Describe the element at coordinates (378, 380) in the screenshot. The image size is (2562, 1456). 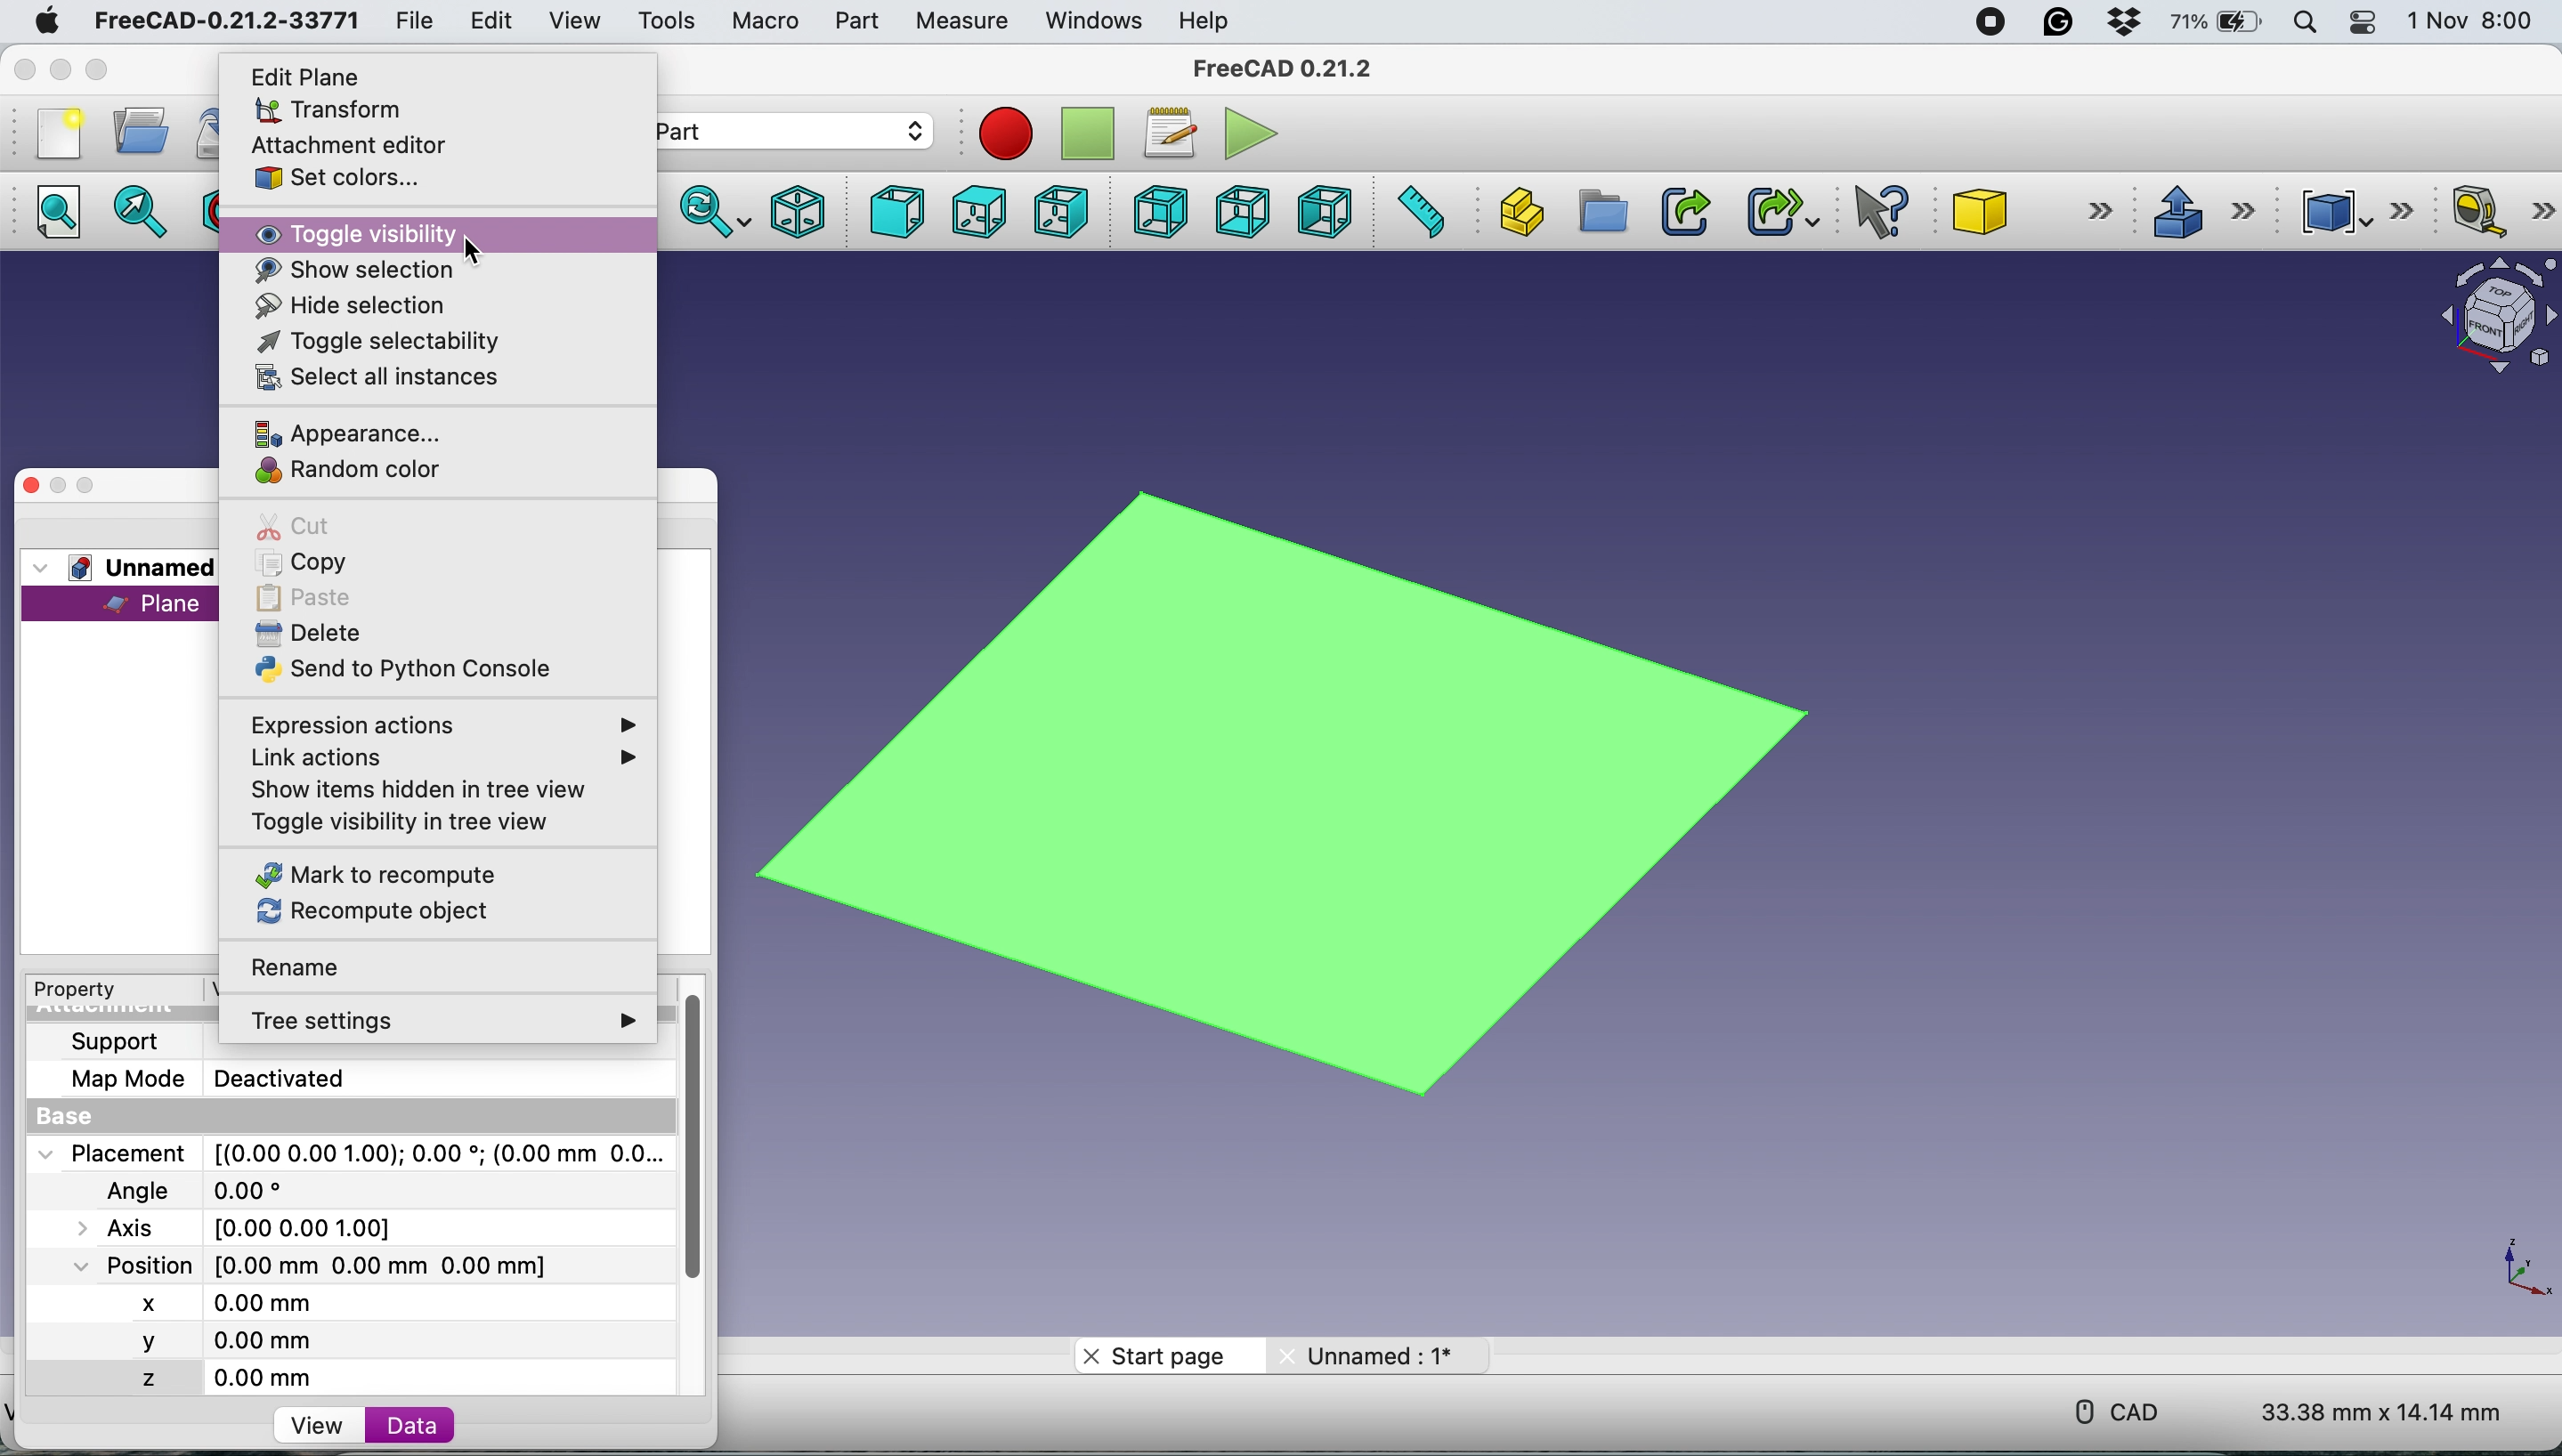
I see `select all instances` at that location.